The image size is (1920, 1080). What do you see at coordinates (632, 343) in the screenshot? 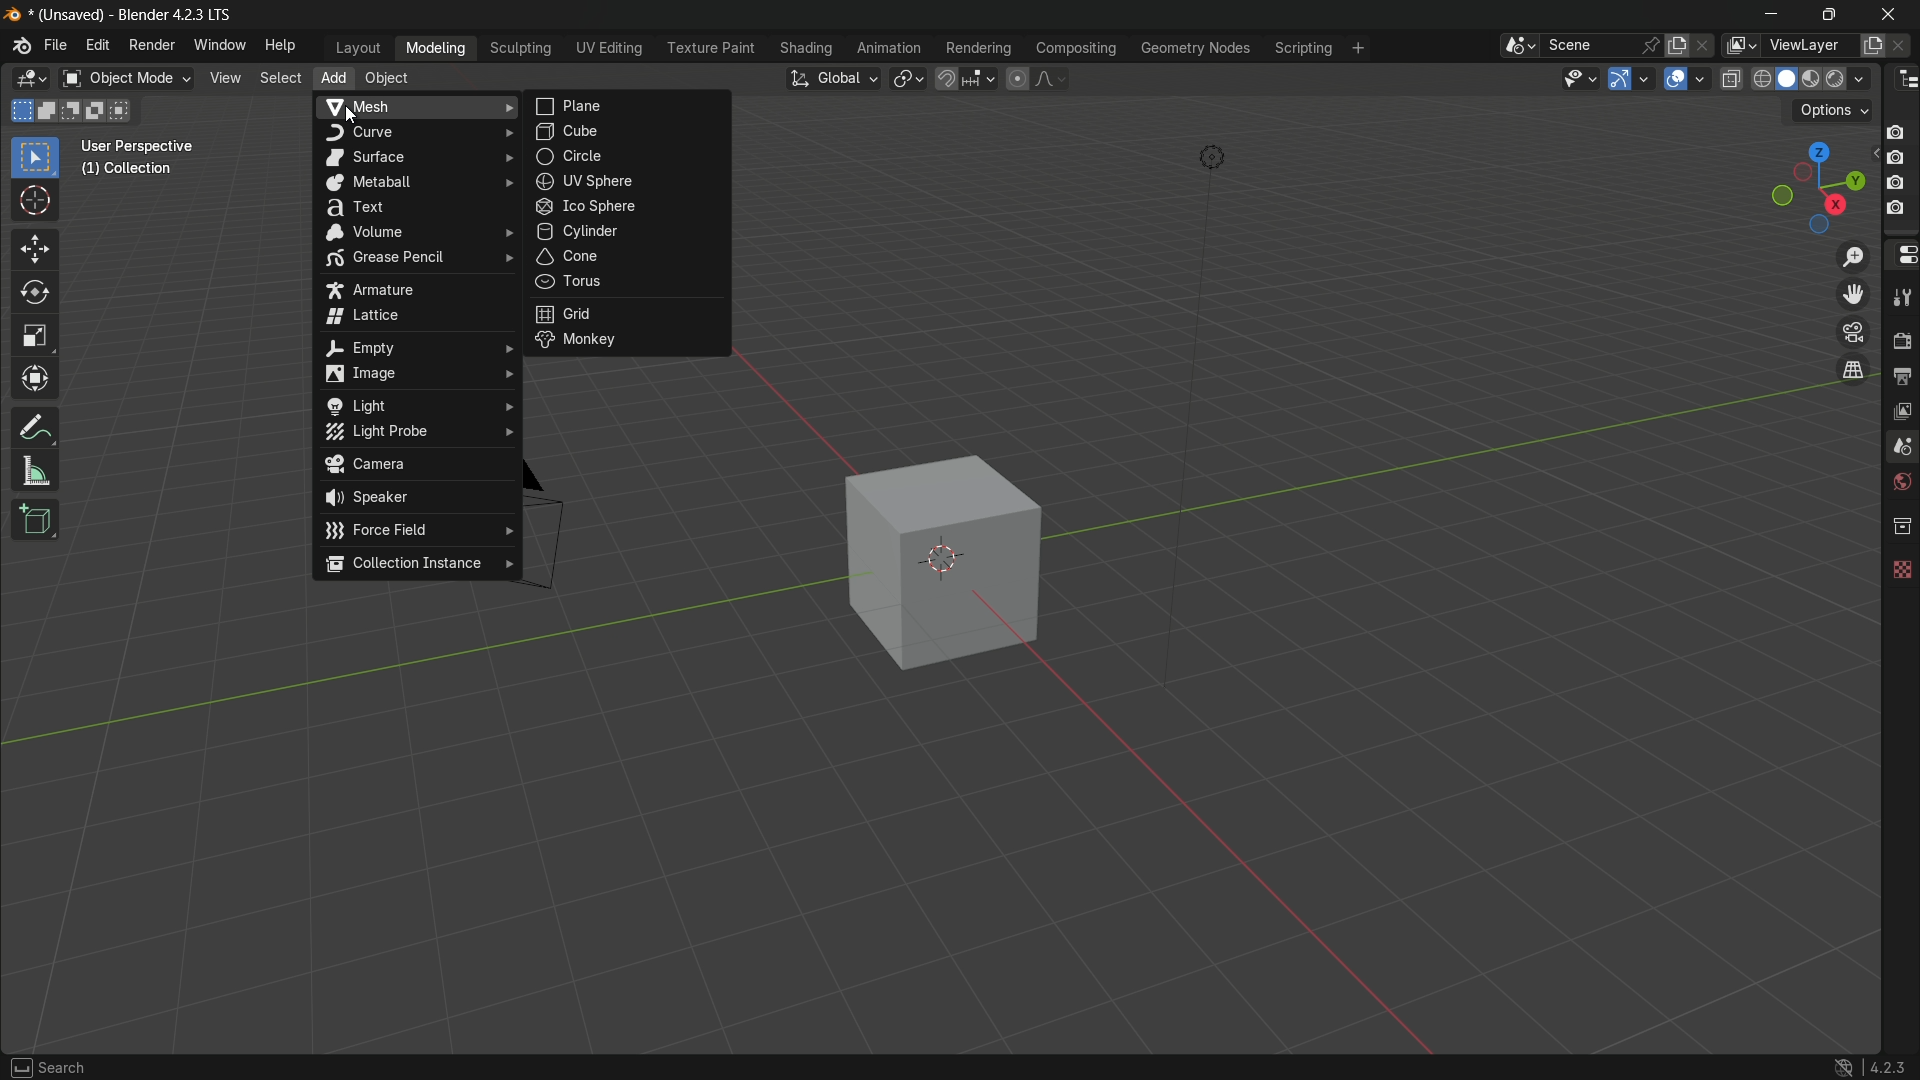
I see `monkey` at bounding box center [632, 343].